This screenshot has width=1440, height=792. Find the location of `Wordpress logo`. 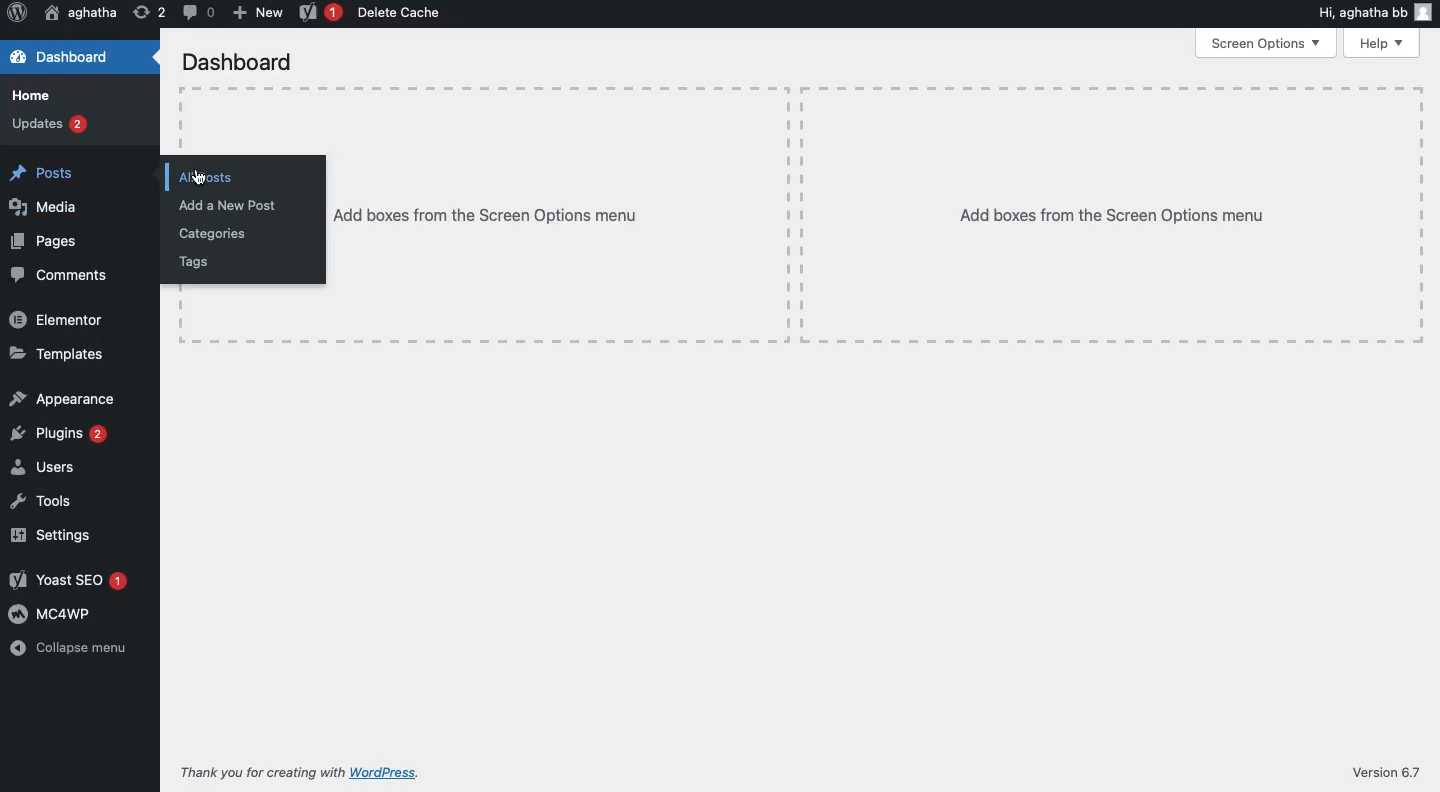

Wordpress logo is located at coordinates (19, 12).